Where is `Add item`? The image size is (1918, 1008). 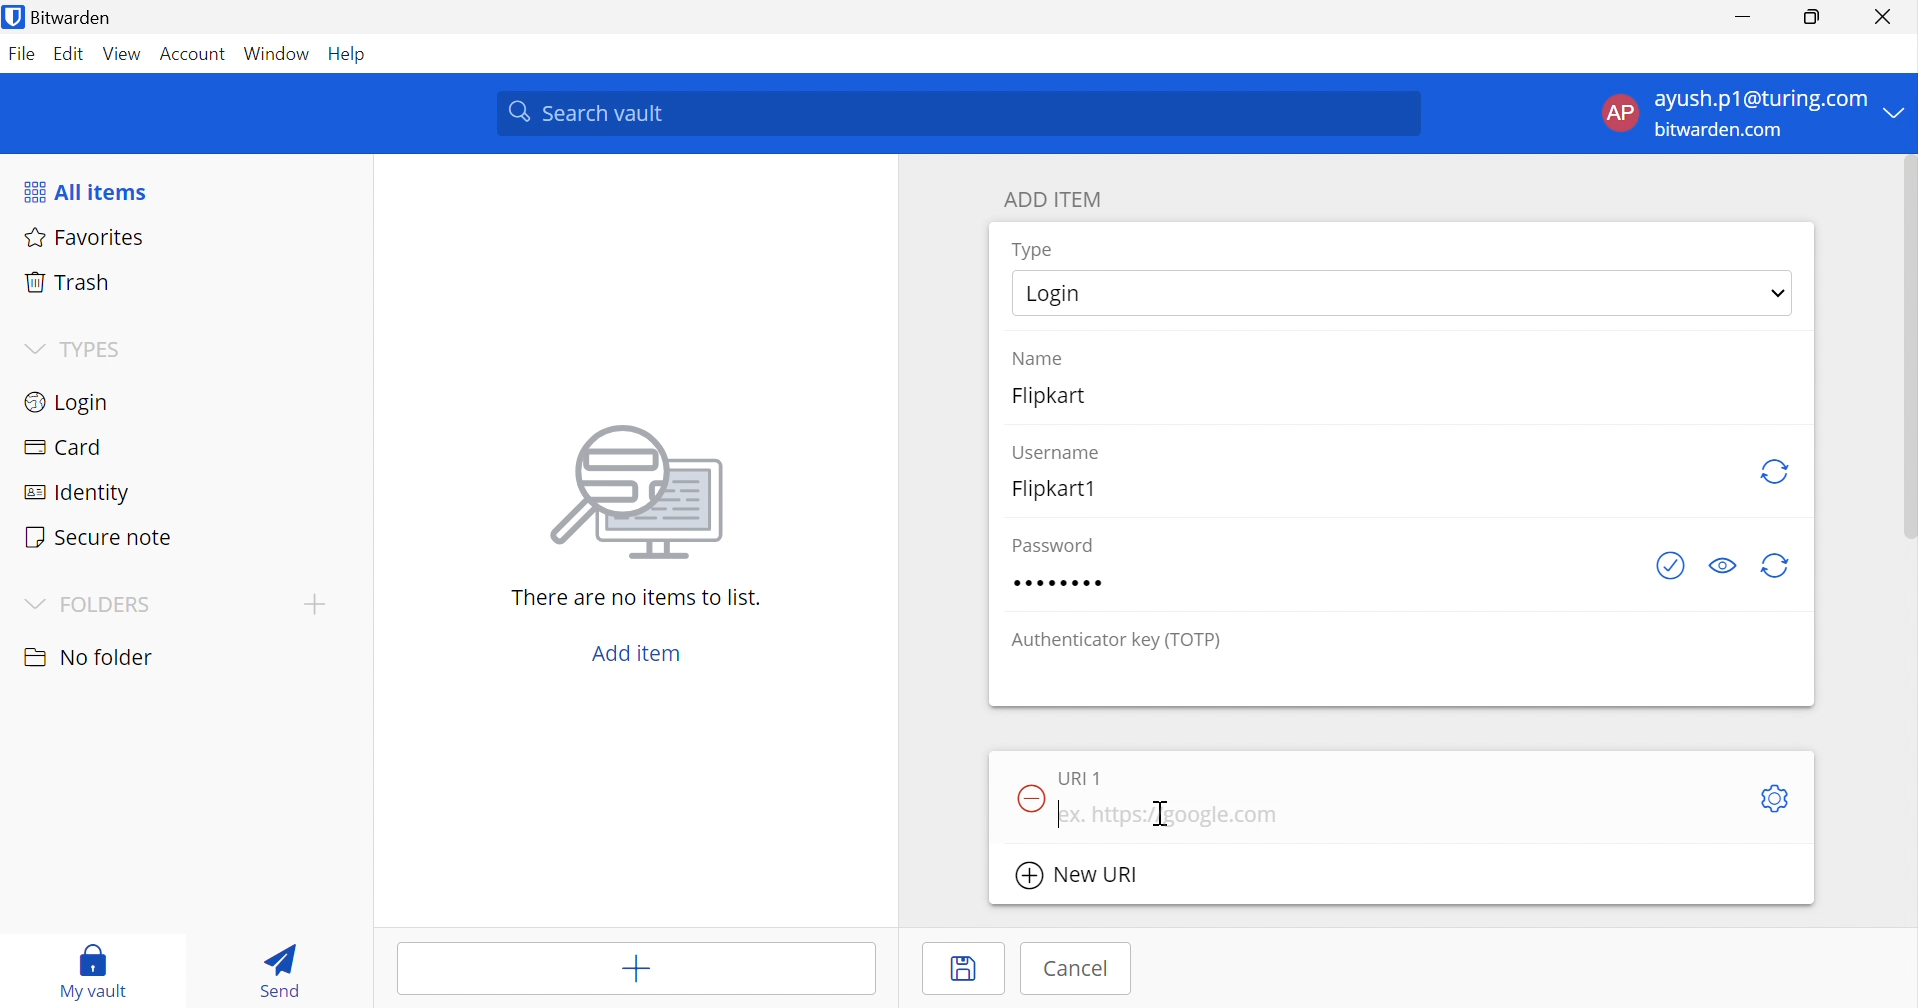
Add item is located at coordinates (638, 654).